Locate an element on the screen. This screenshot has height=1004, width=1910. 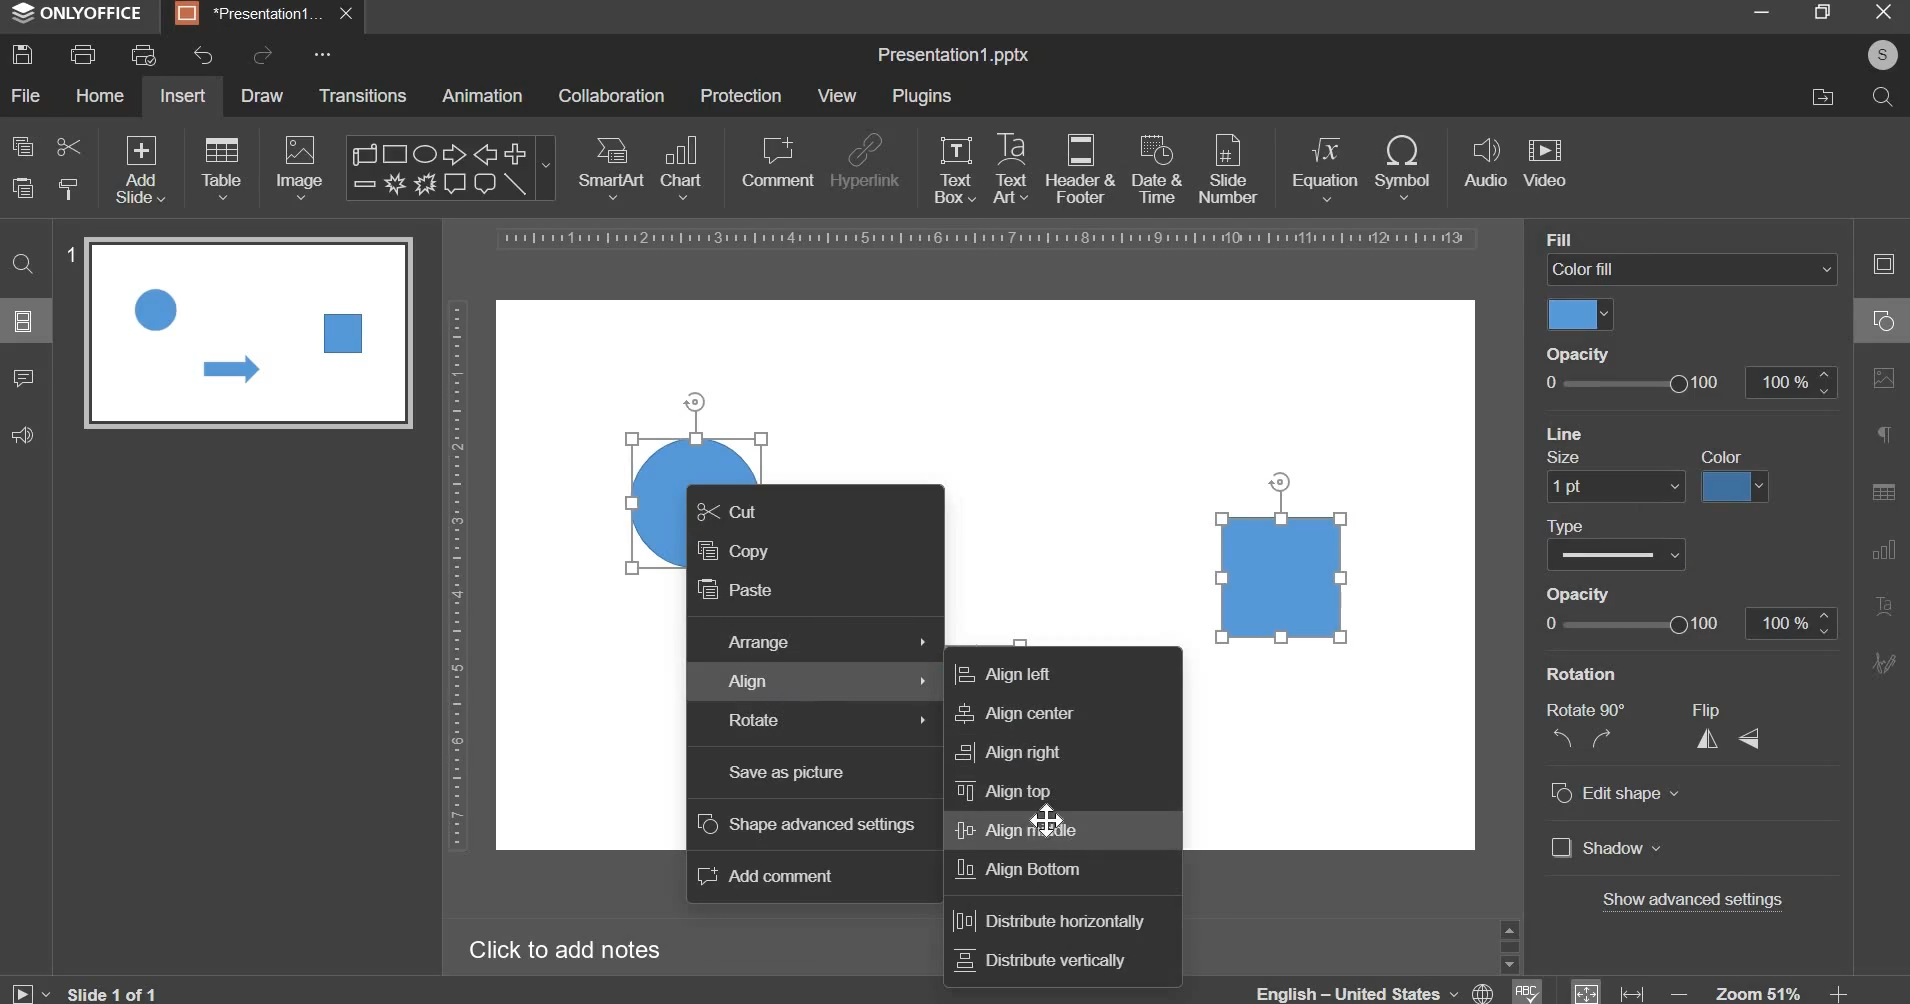
signature  is located at coordinates (1883, 662).